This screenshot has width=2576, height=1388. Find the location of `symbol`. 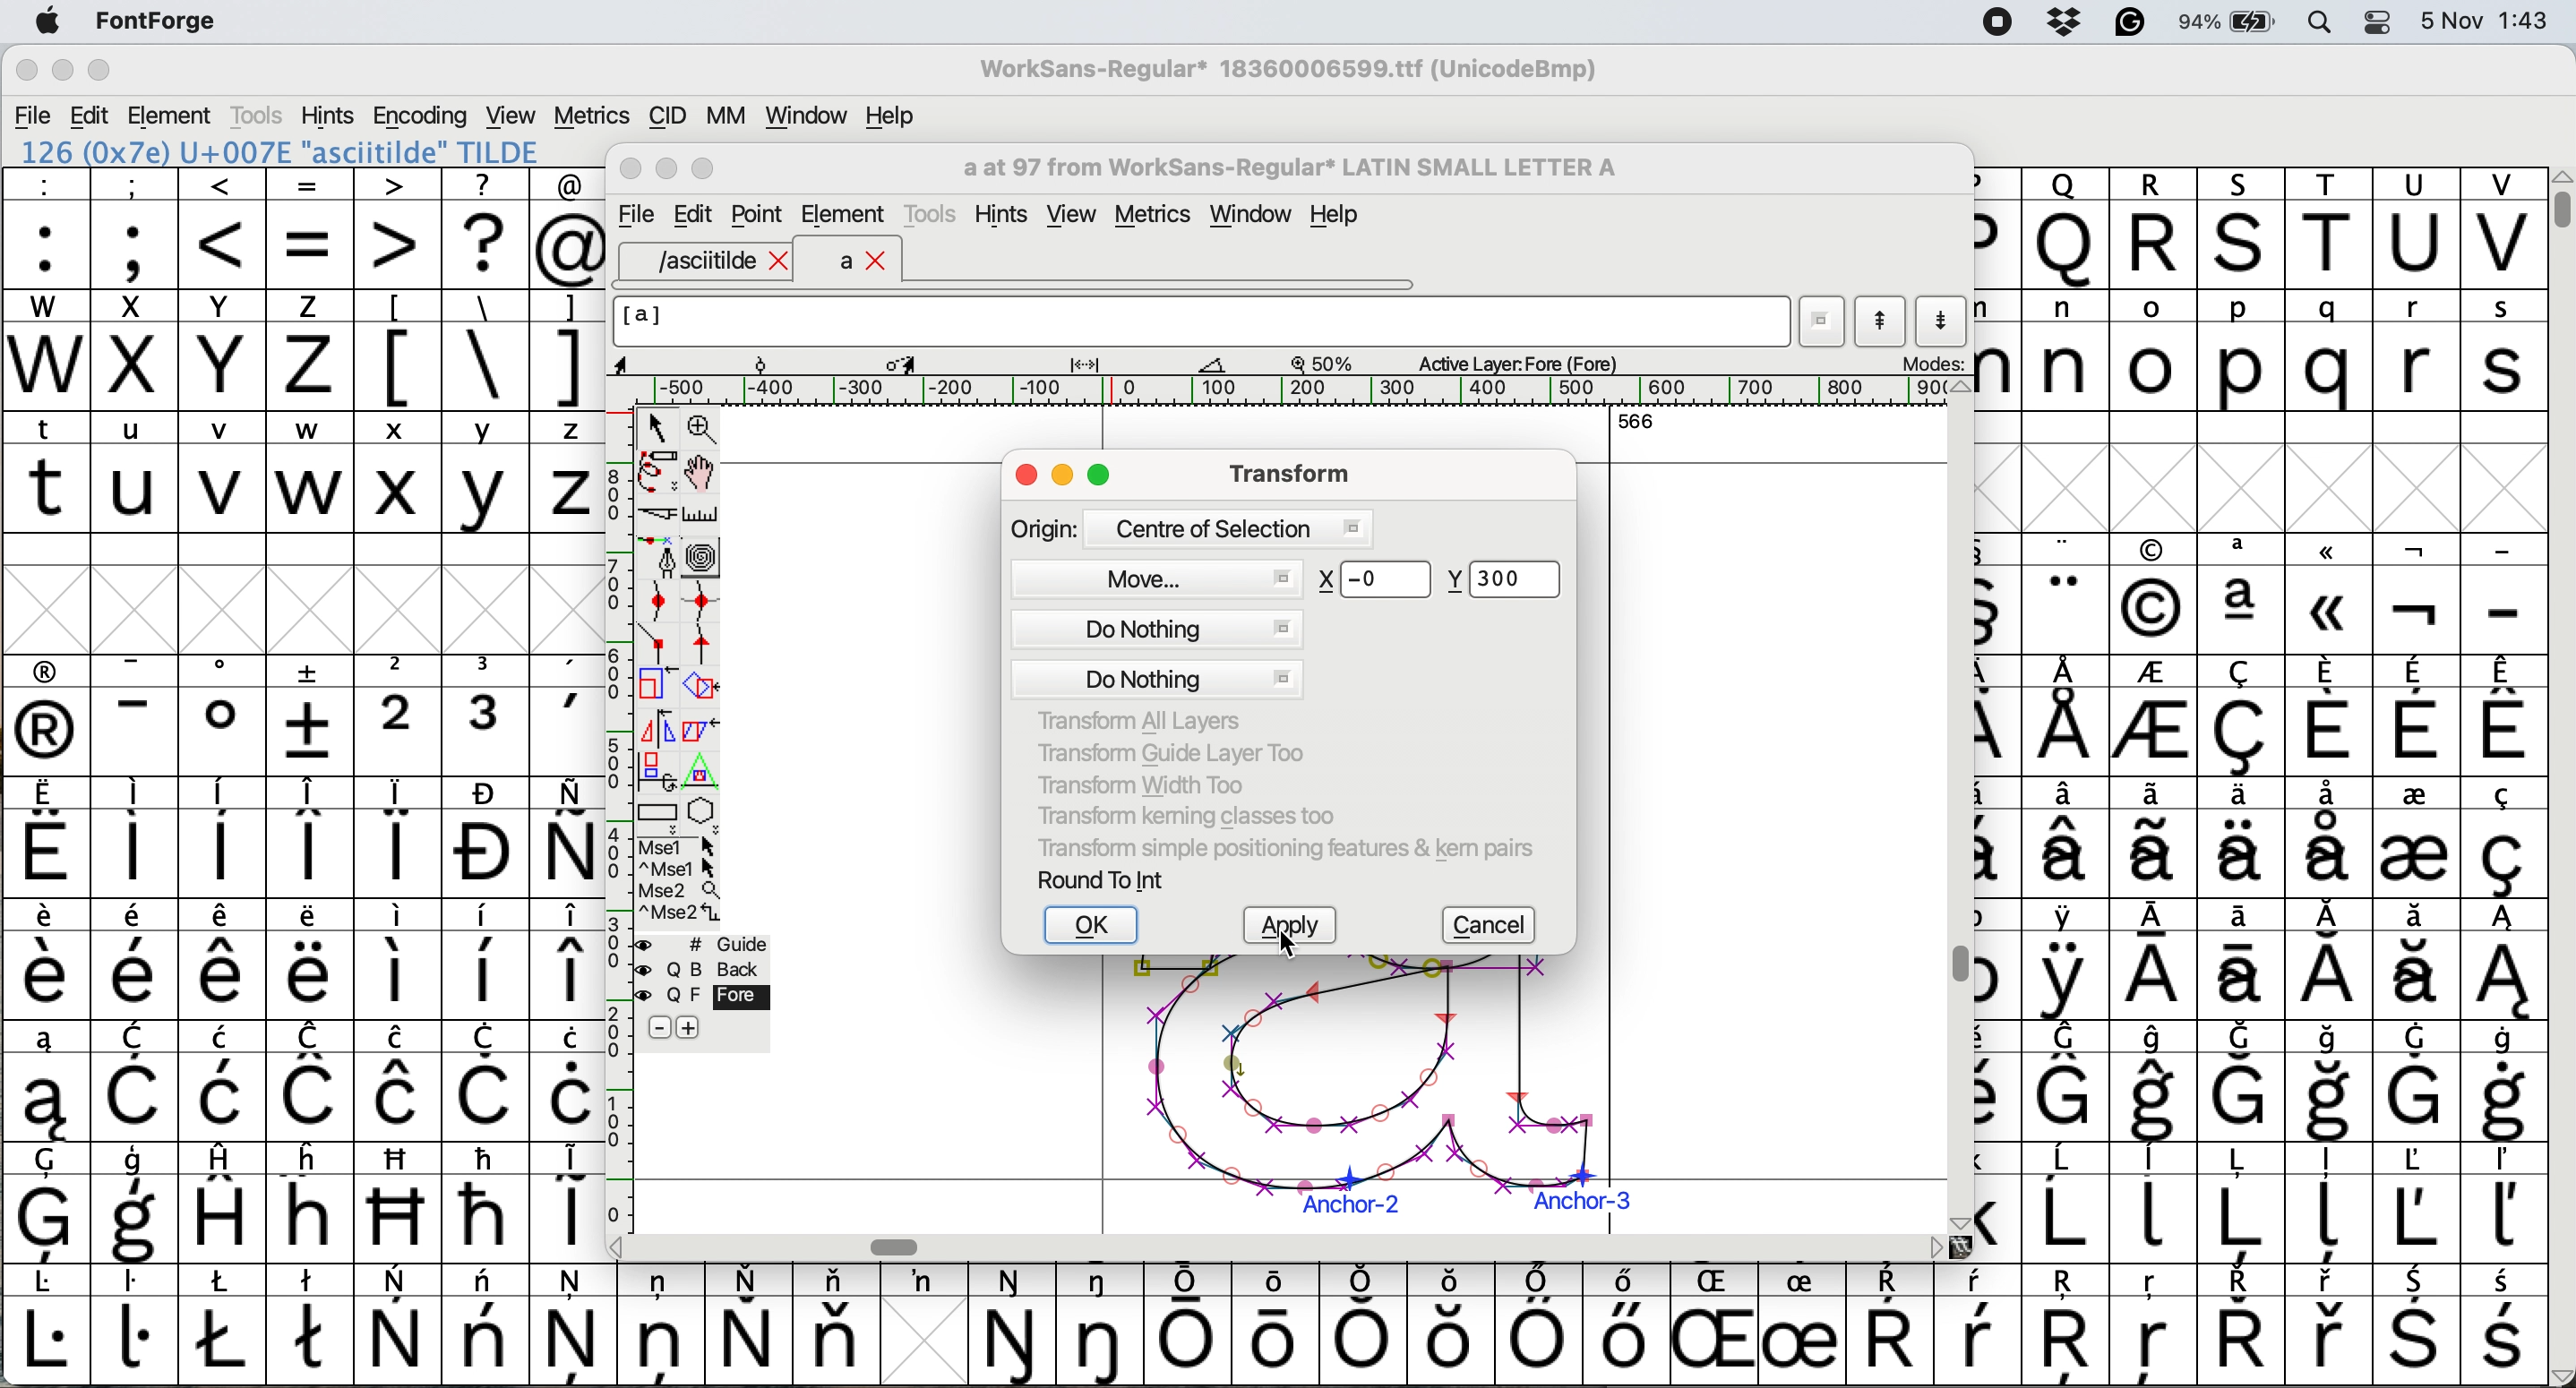

symbol is located at coordinates (48, 1203).